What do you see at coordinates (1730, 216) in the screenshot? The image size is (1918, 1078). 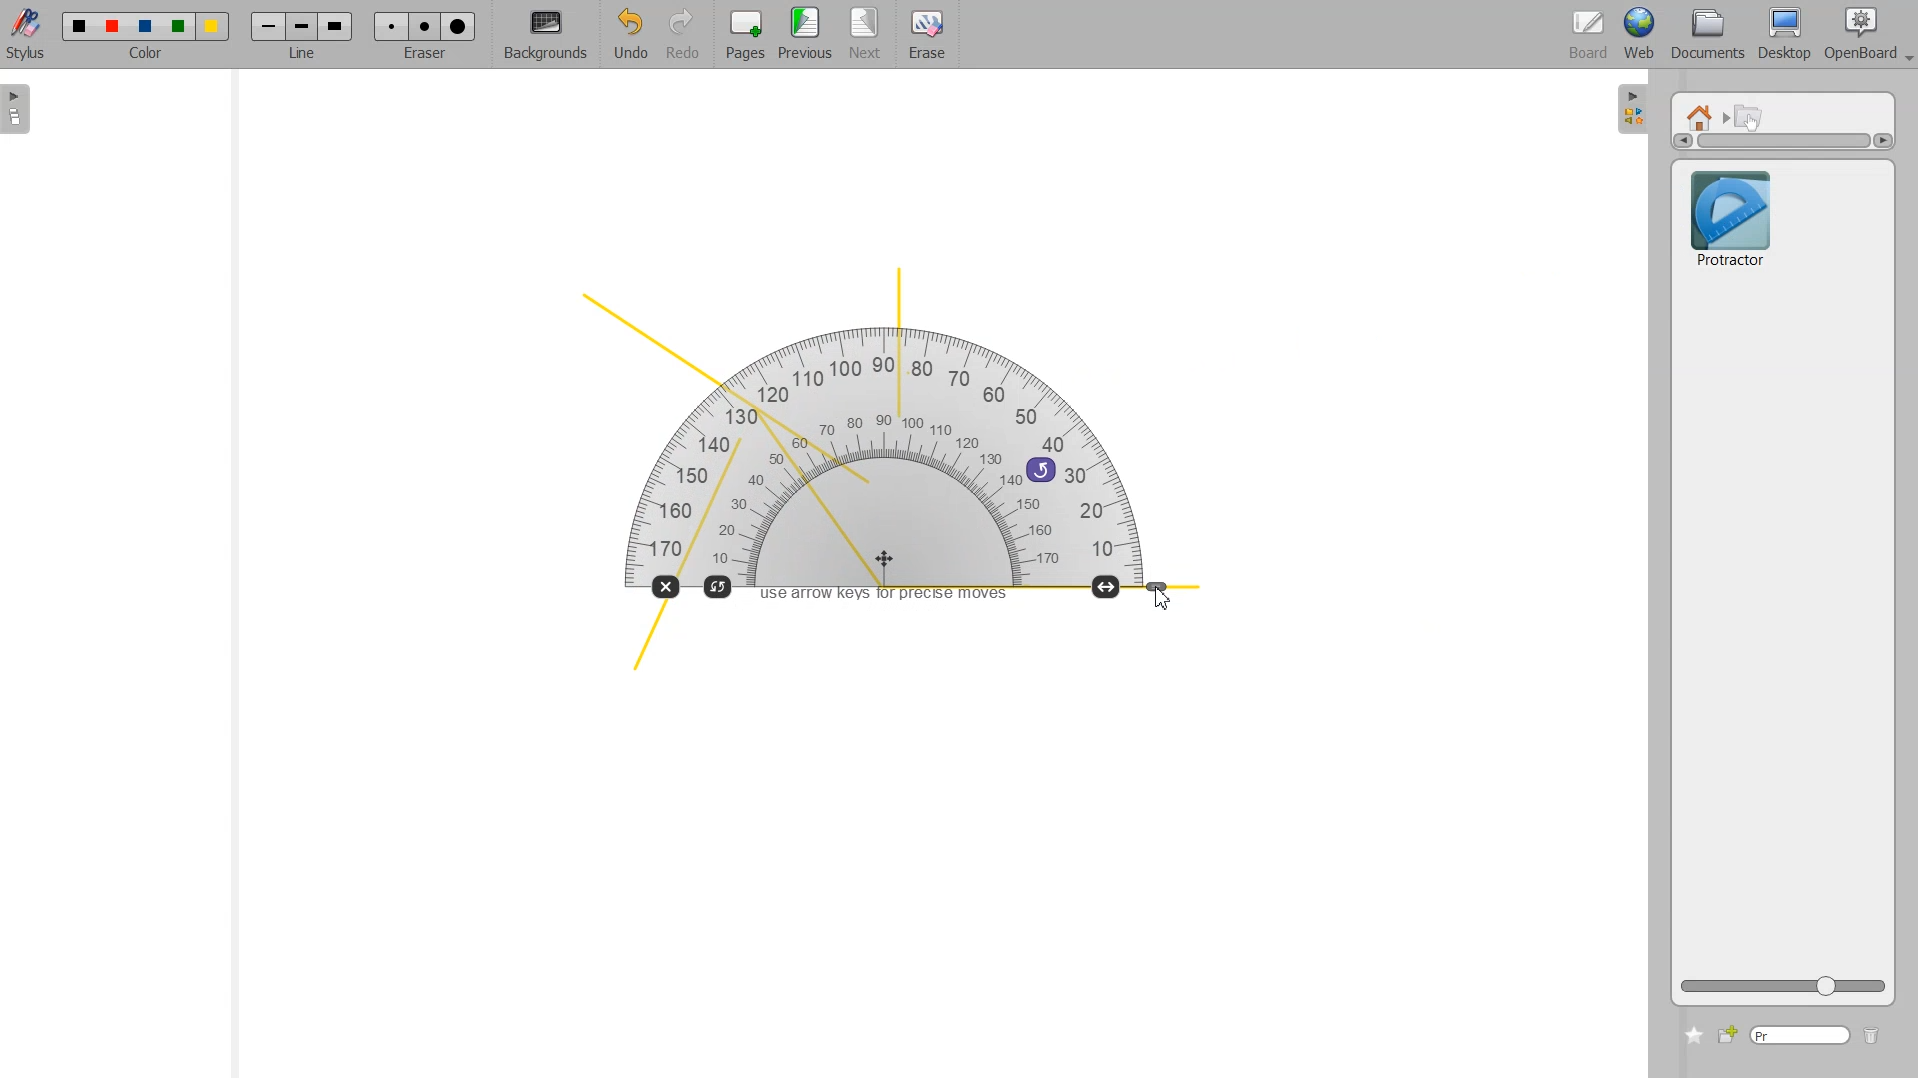 I see `Protractor` at bounding box center [1730, 216].